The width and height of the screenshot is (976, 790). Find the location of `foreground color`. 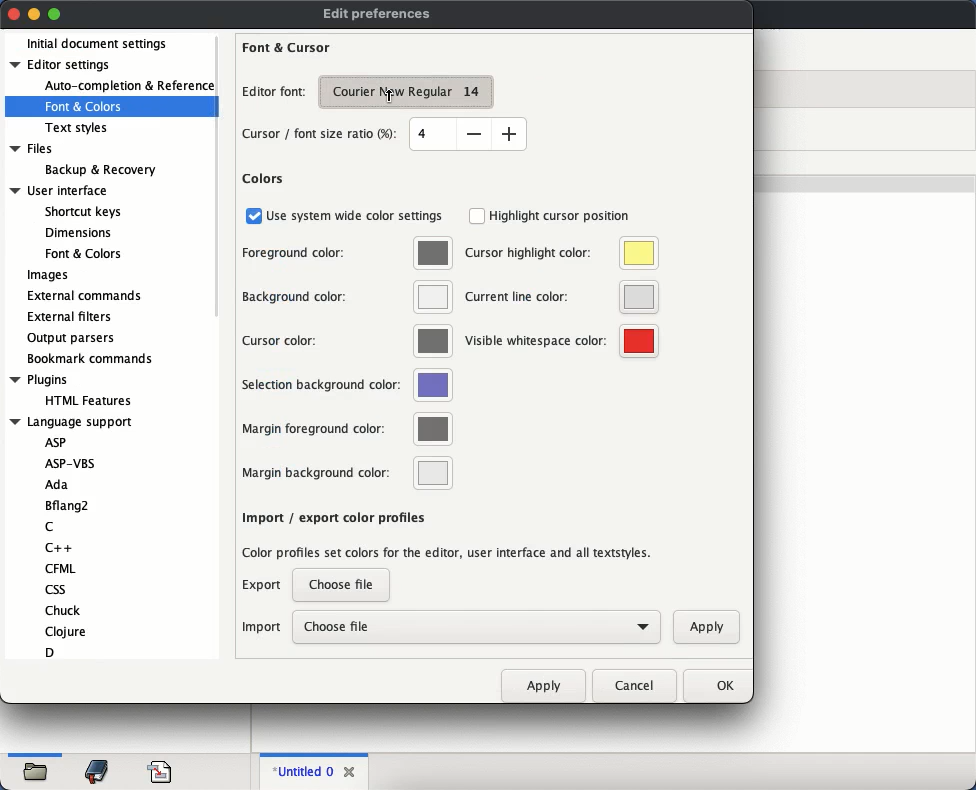

foreground color is located at coordinates (348, 252).